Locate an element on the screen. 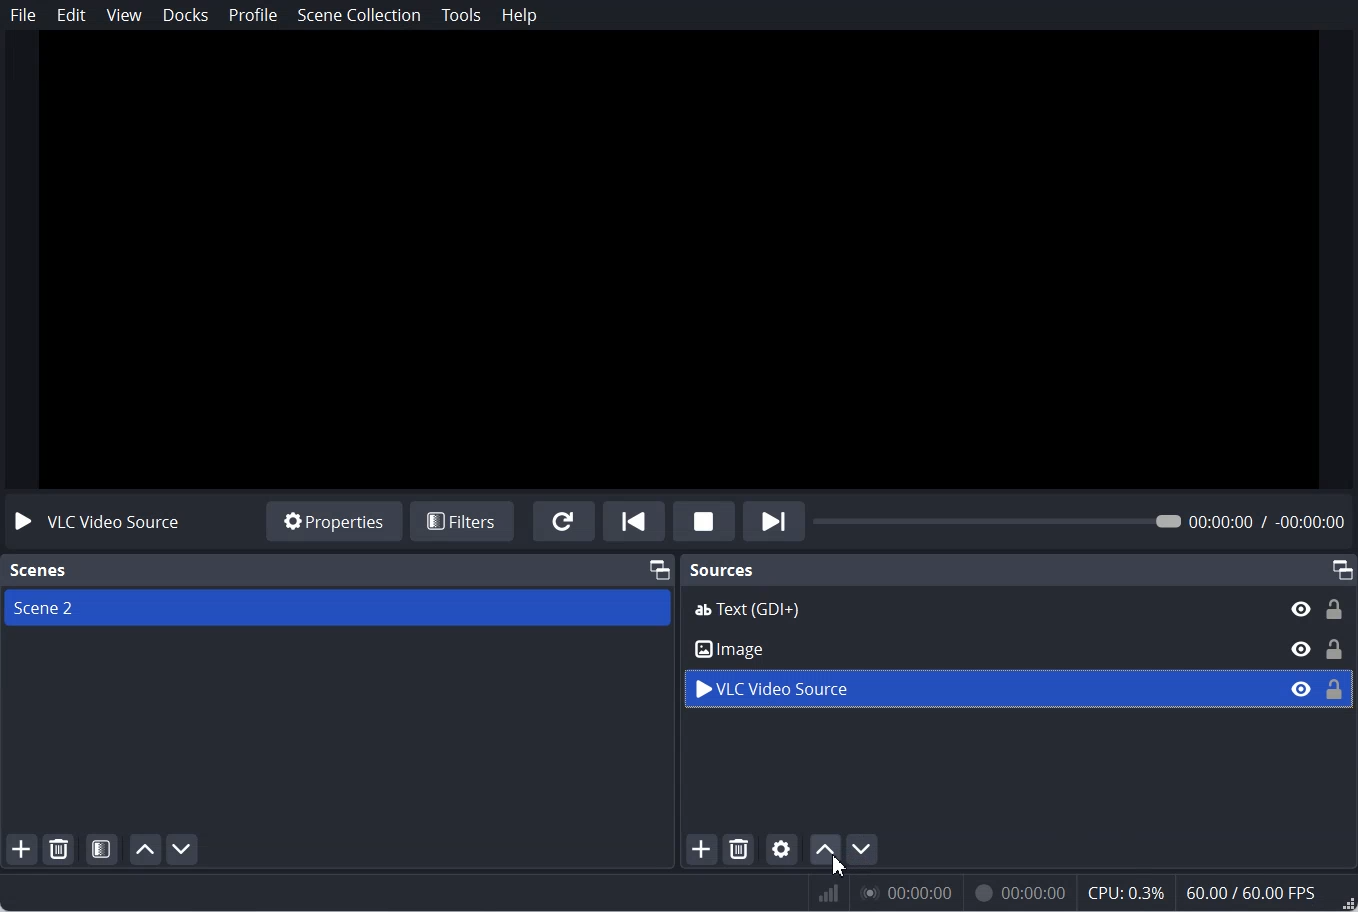 Image resolution: width=1358 pixels, height=912 pixels. Numeric Result is located at coordinates (1083, 891).